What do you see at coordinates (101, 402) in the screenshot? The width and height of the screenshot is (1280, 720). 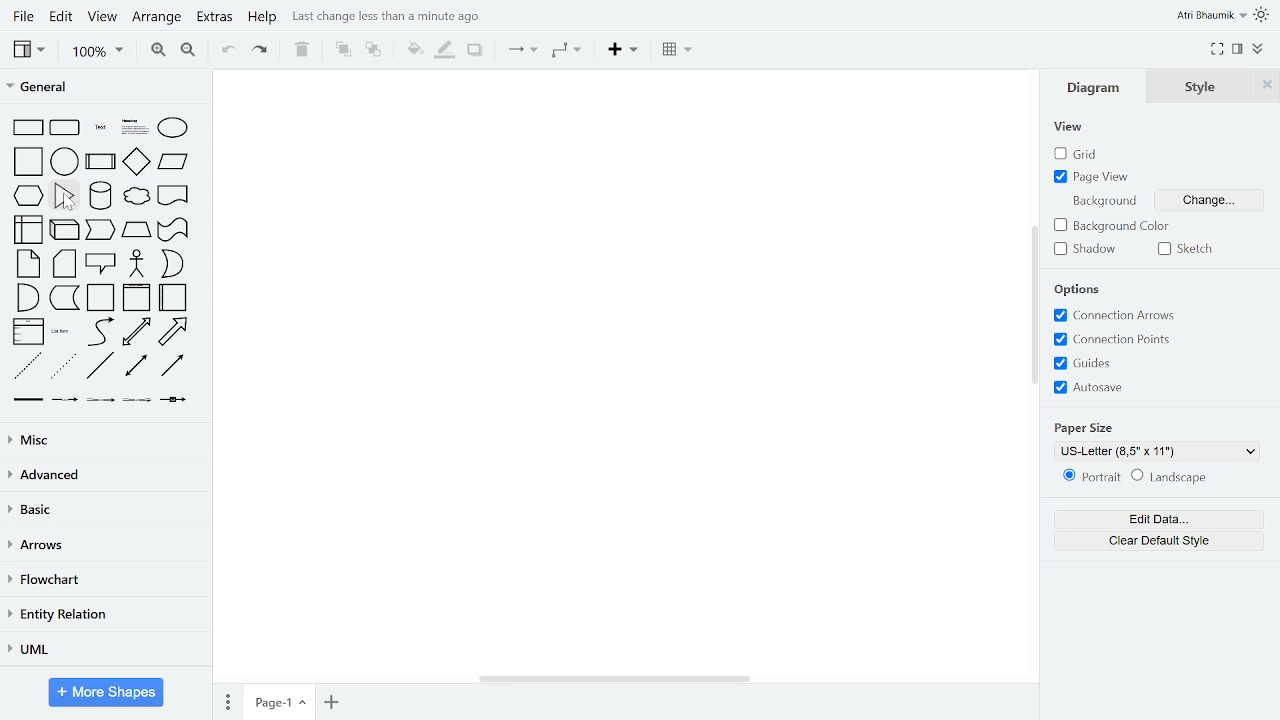 I see `connector with 2 label` at bounding box center [101, 402].